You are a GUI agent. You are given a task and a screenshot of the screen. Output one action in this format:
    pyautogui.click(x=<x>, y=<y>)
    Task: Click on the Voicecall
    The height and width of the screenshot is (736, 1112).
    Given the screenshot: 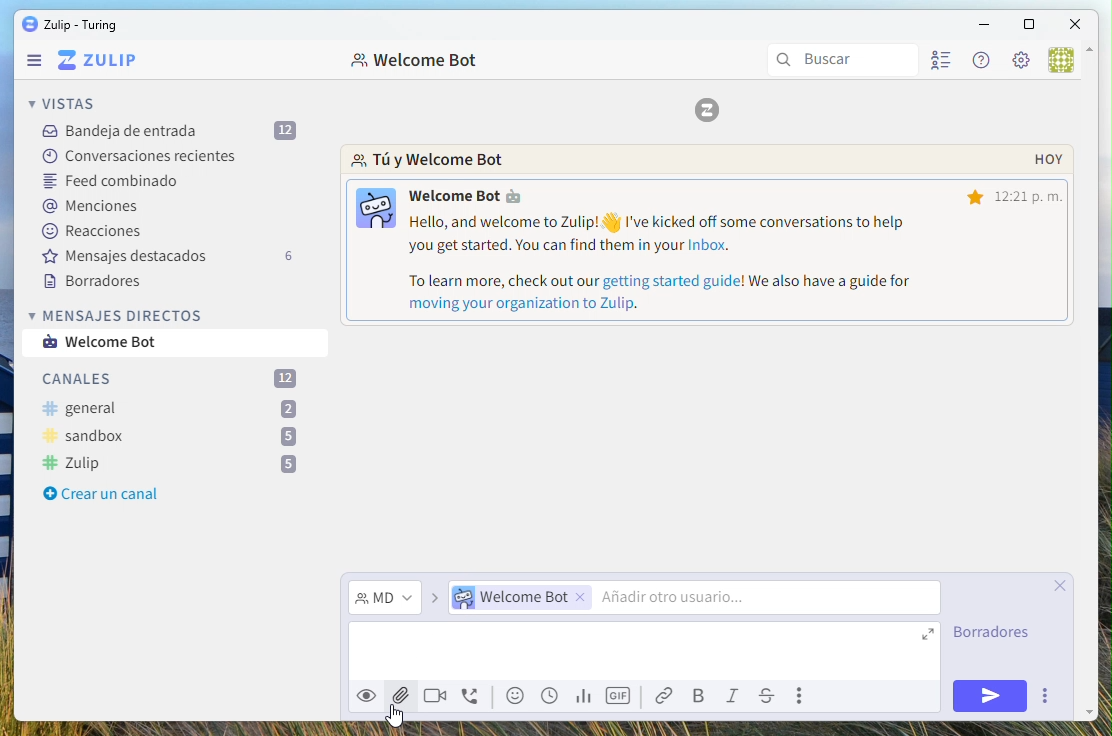 What is the action you would take?
    pyautogui.click(x=472, y=698)
    